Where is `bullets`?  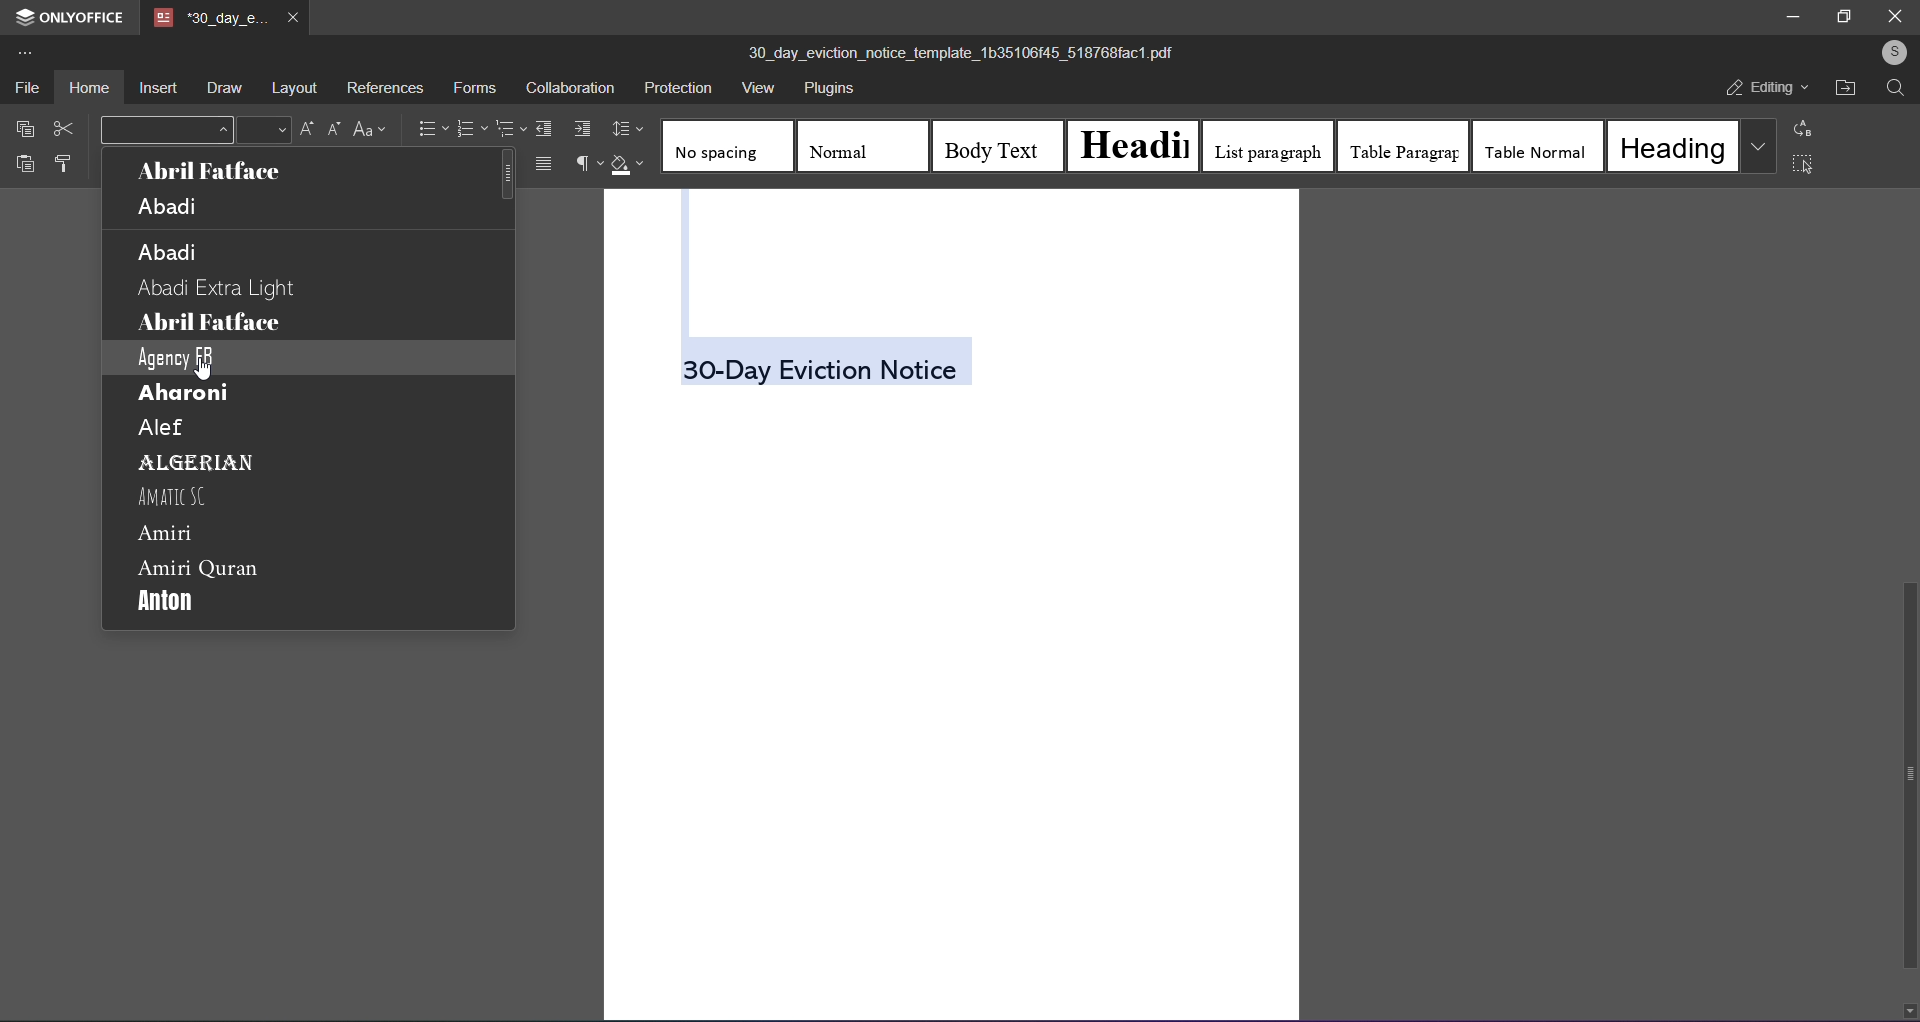
bullets is located at coordinates (431, 127).